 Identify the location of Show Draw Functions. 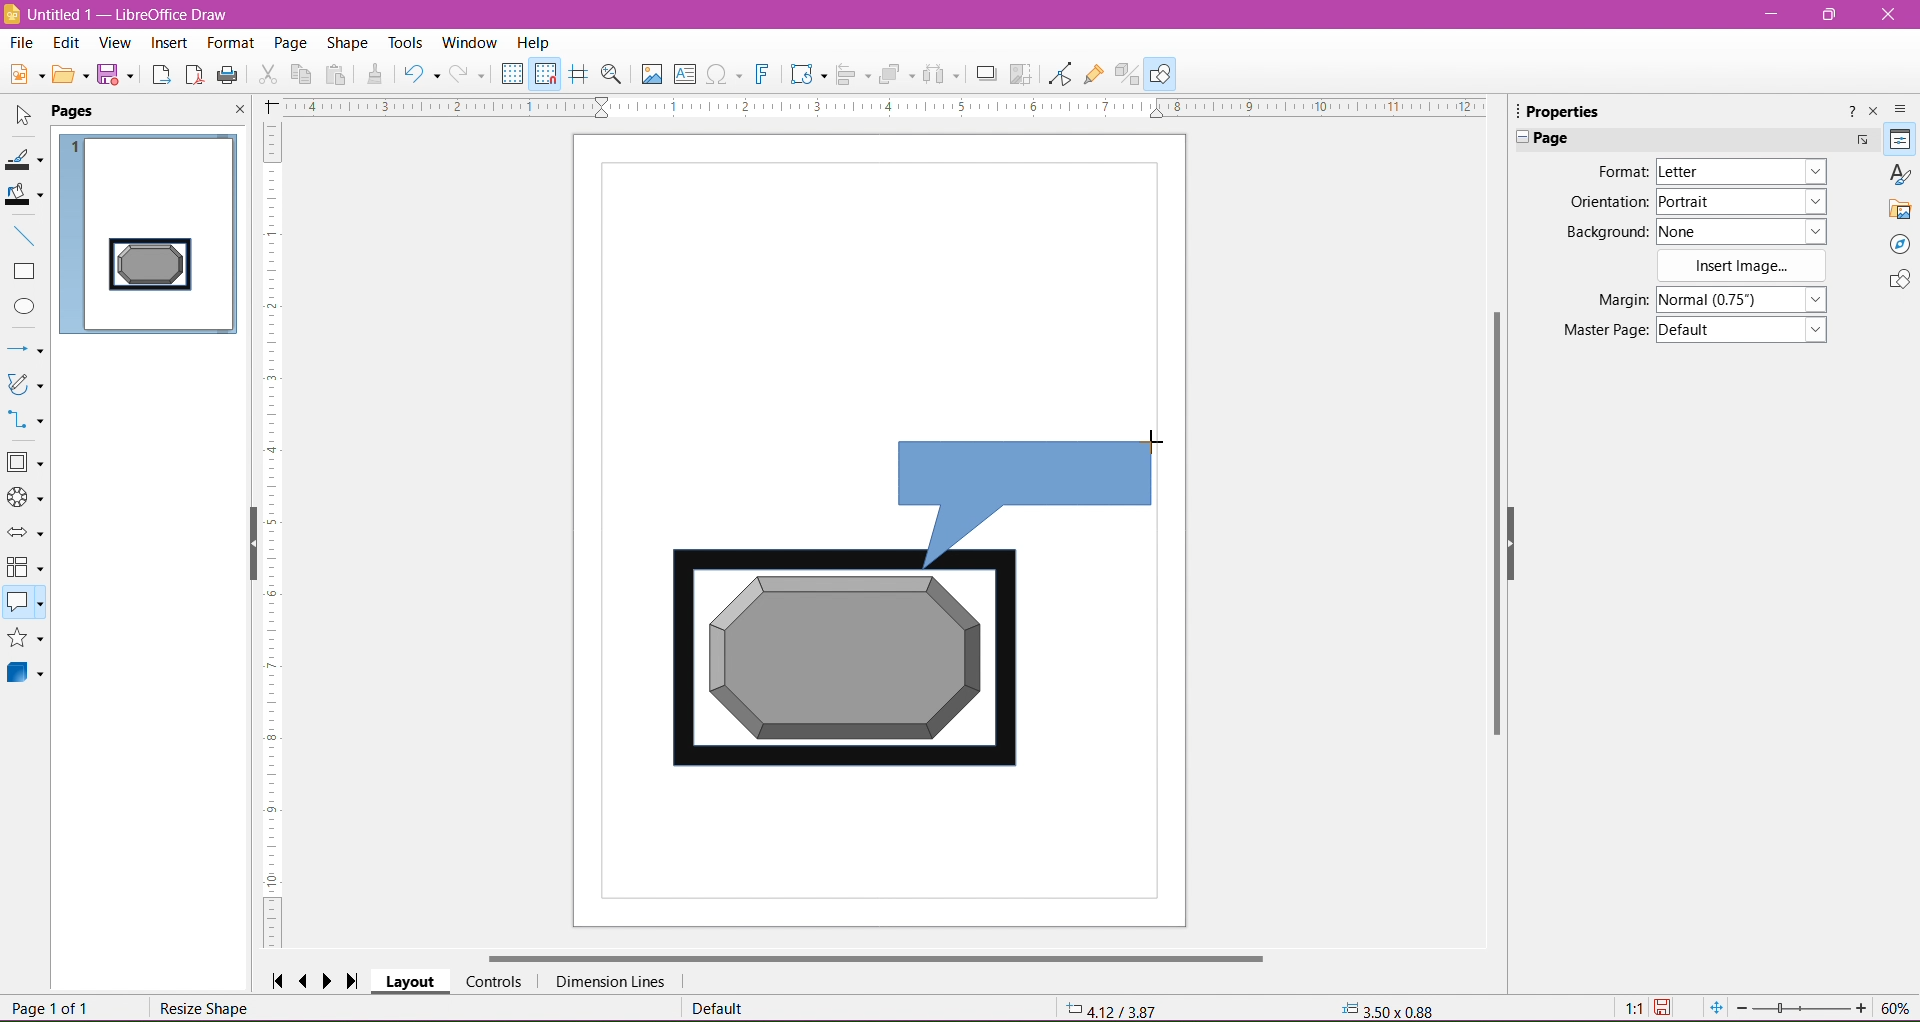
(1163, 73).